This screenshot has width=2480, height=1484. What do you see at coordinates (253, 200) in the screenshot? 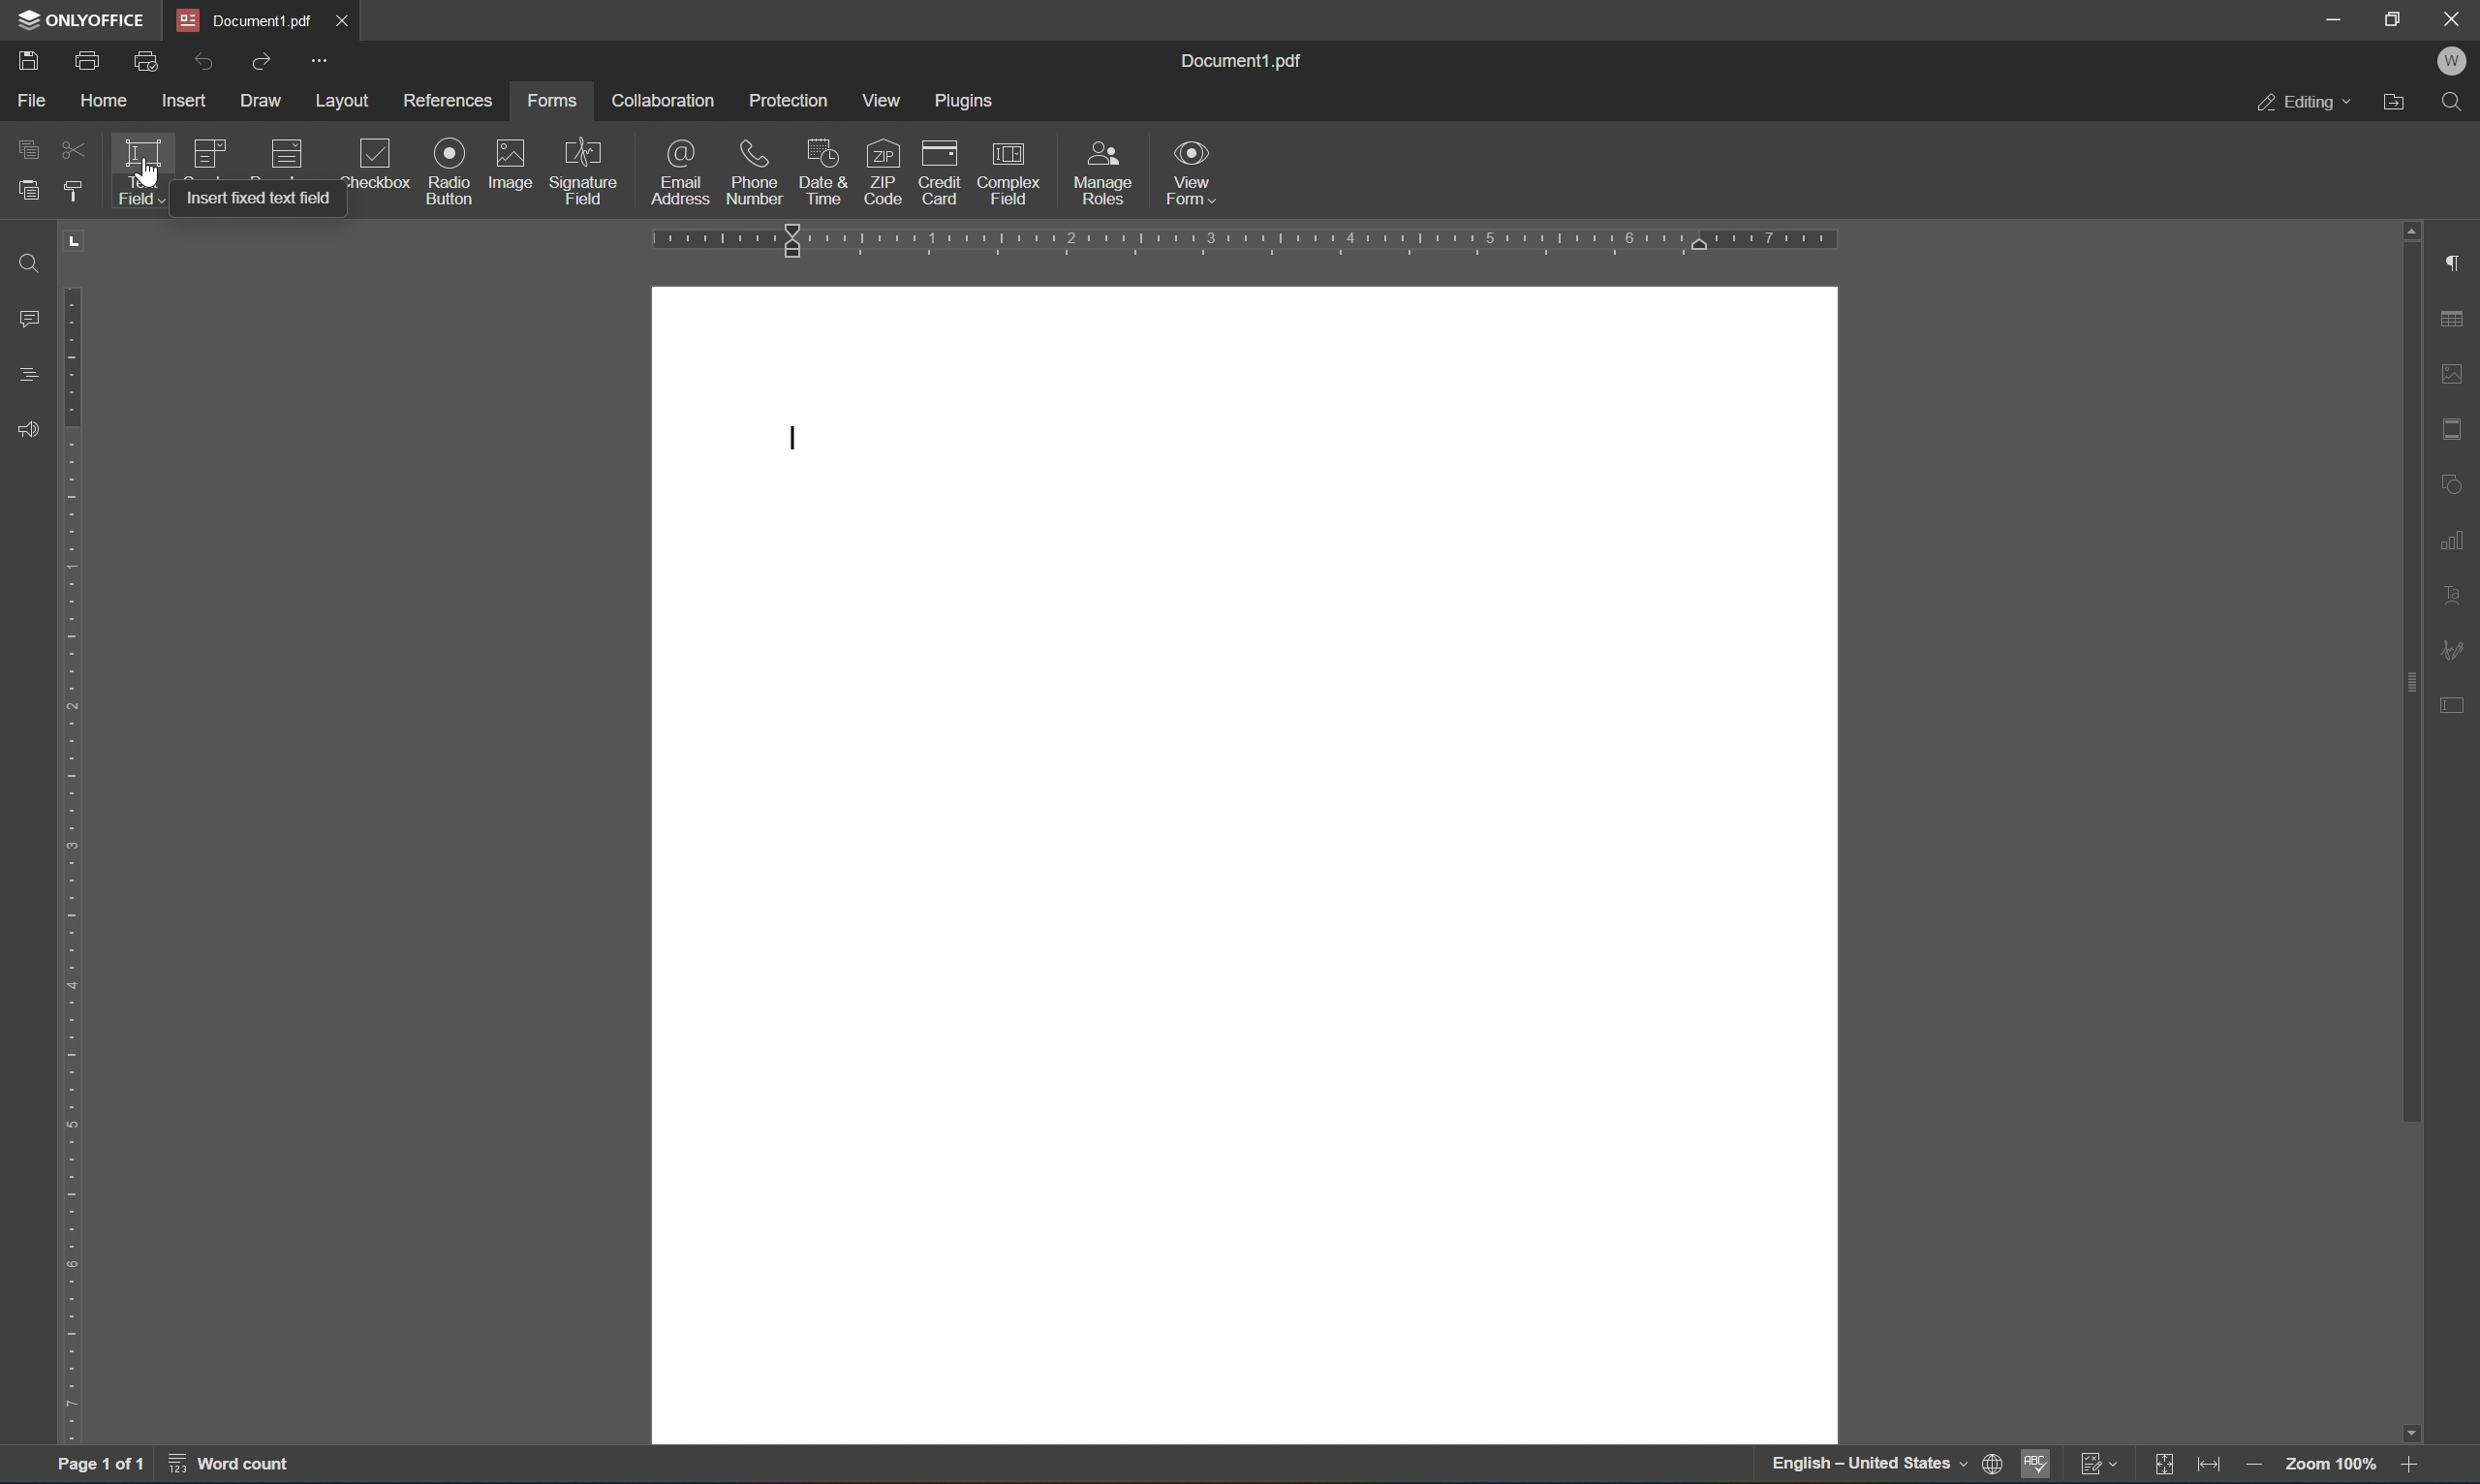
I see `insert fixed text field` at bounding box center [253, 200].